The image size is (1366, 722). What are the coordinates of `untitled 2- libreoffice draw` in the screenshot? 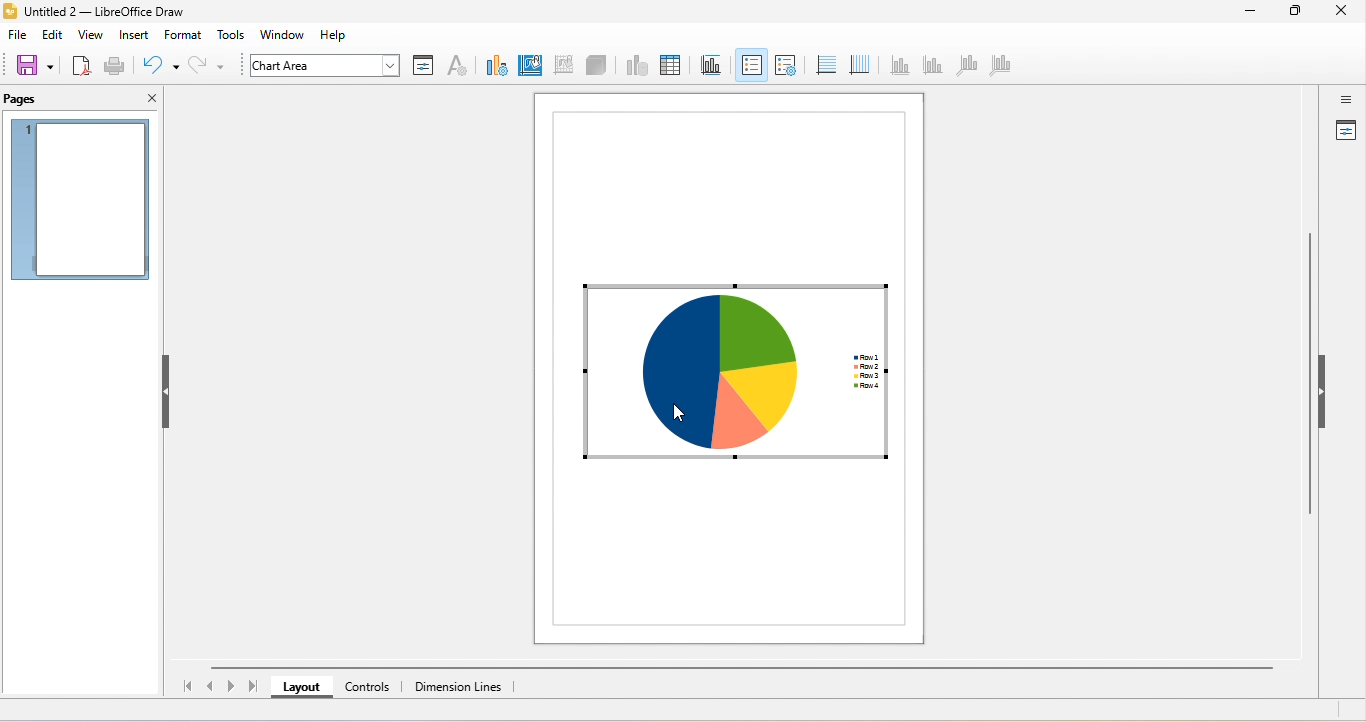 It's located at (116, 13).